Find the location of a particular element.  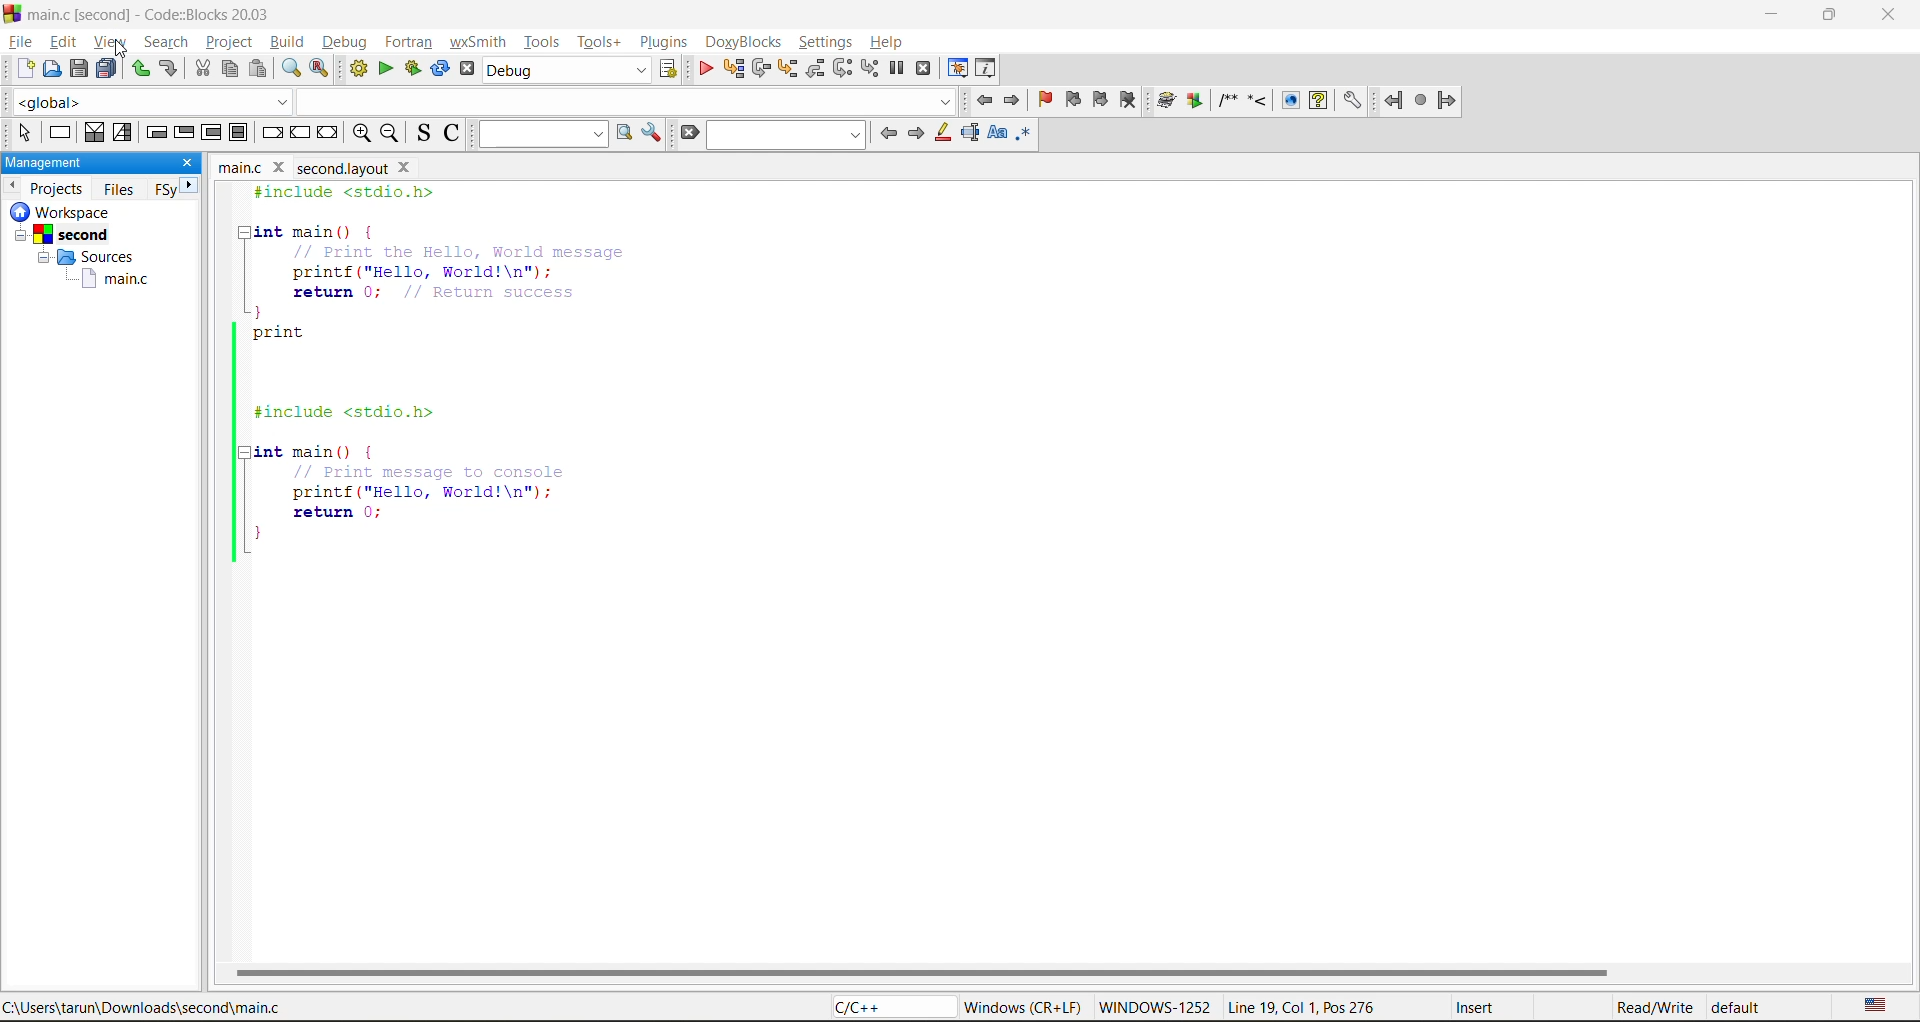

redo is located at coordinates (172, 69).